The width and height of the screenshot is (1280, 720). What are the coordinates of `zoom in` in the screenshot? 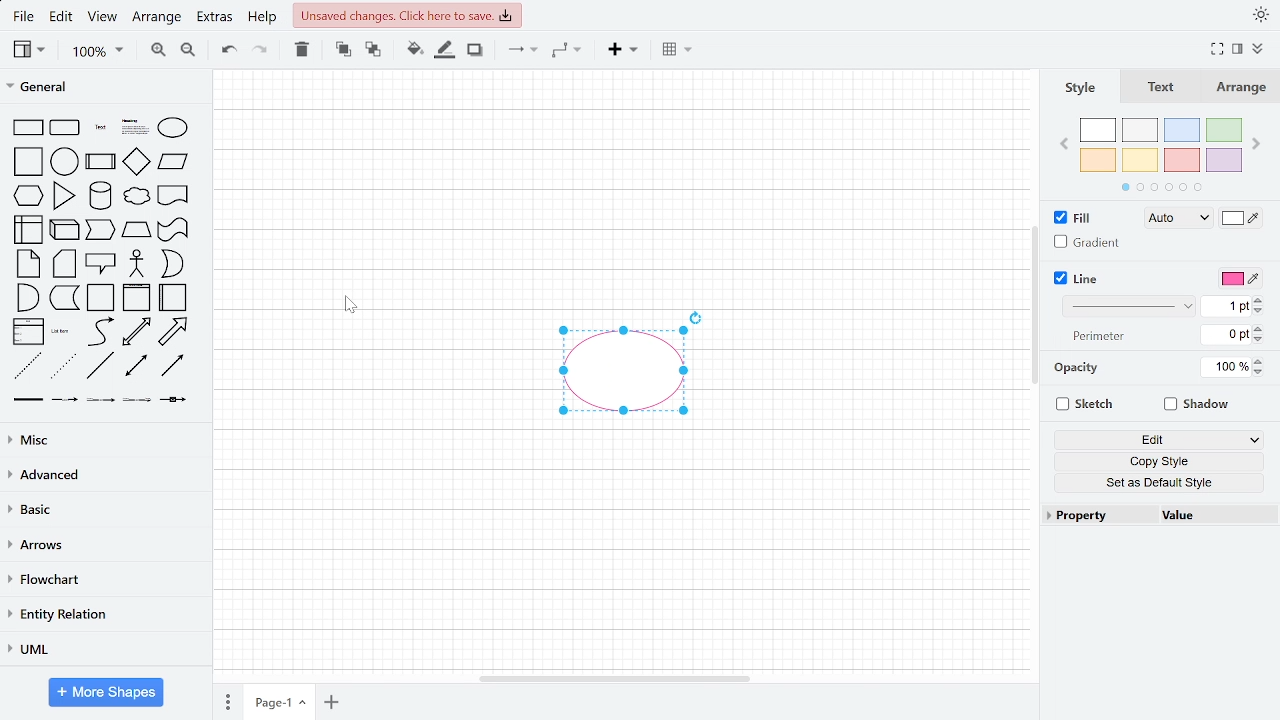 It's located at (155, 50).